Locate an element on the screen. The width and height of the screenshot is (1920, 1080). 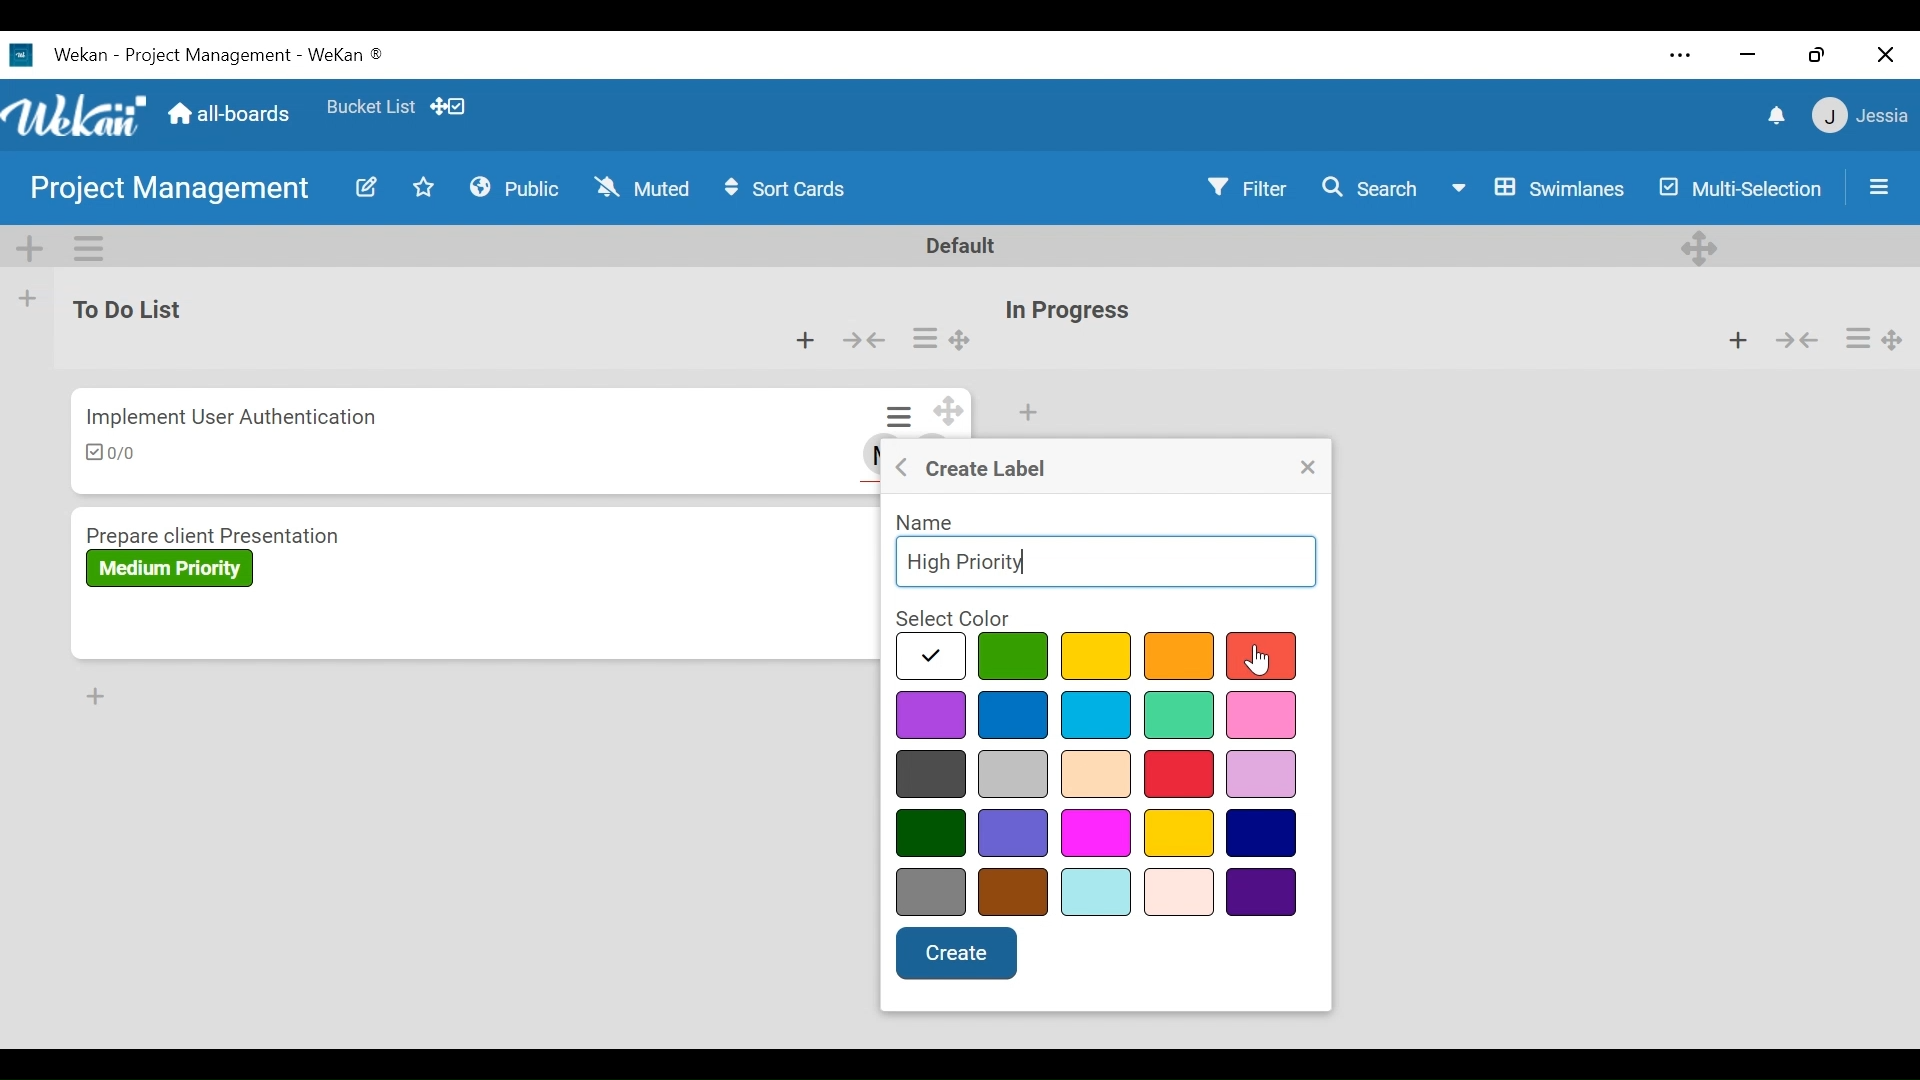
Desktop drag handles is located at coordinates (1703, 246).